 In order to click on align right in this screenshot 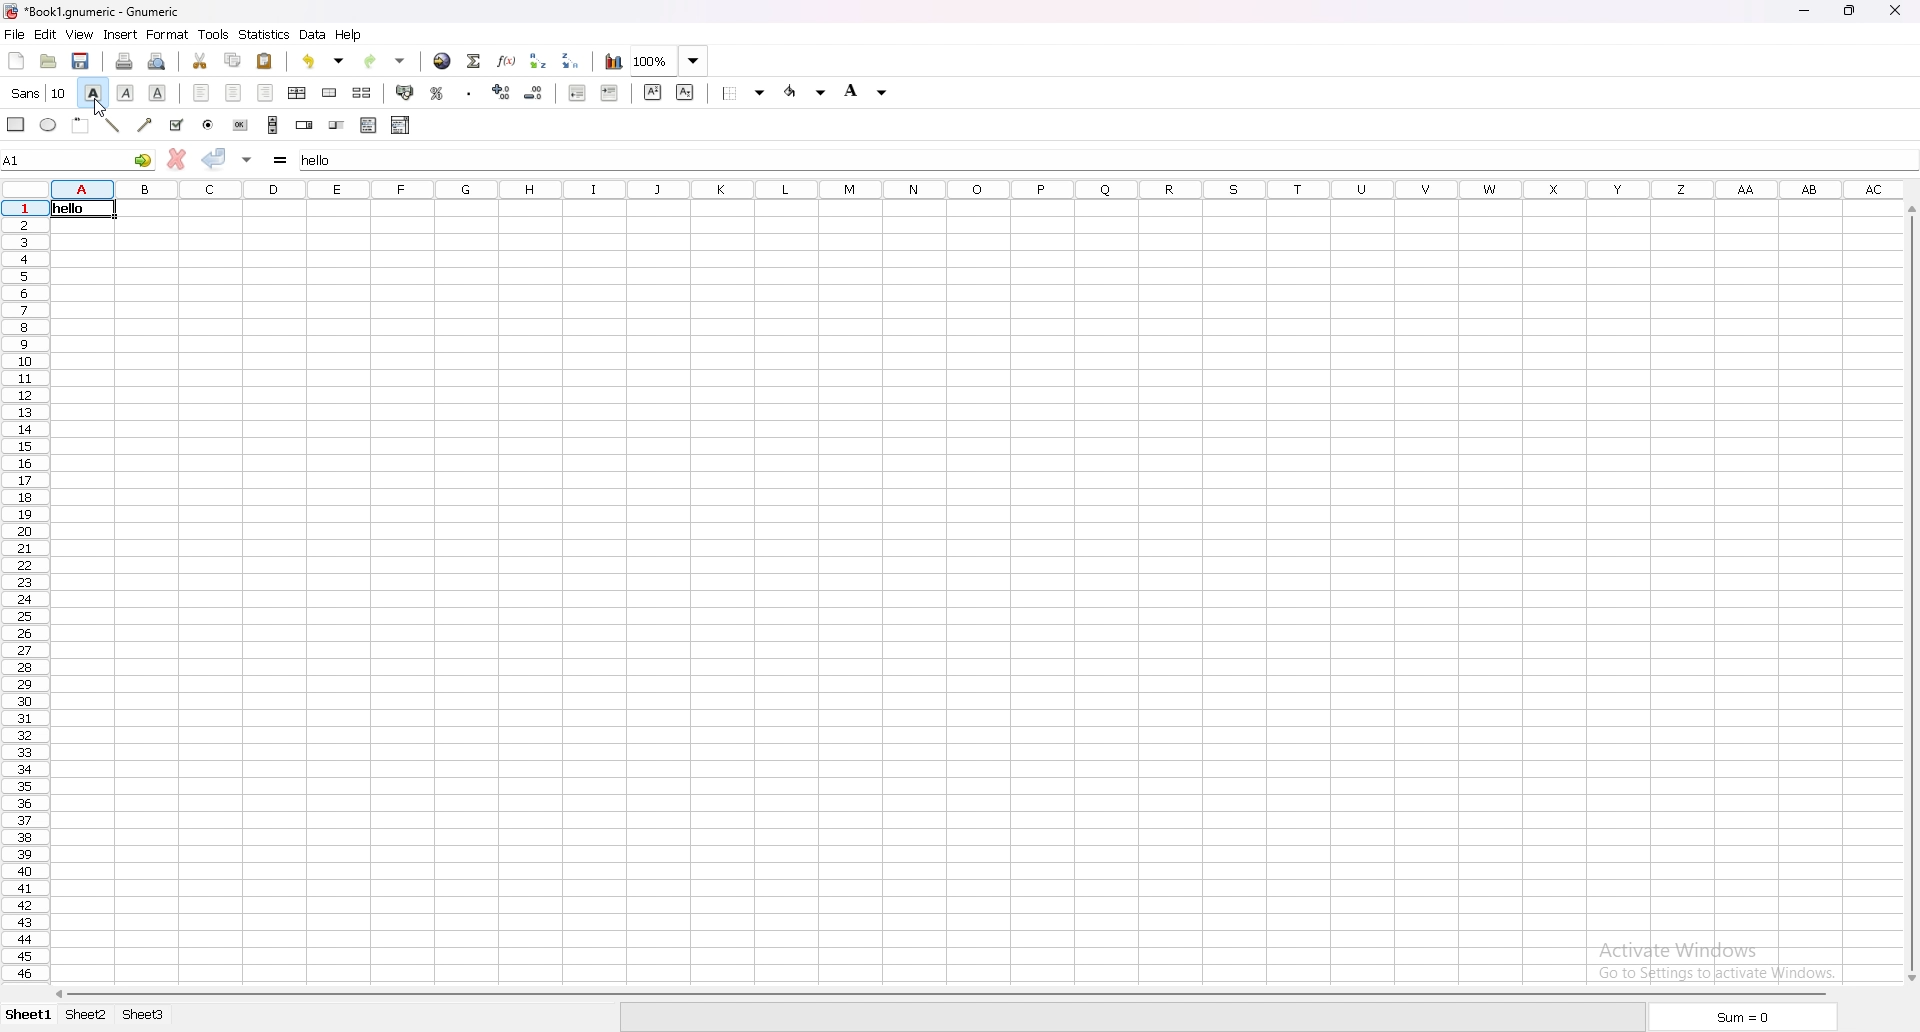, I will do `click(267, 93)`.